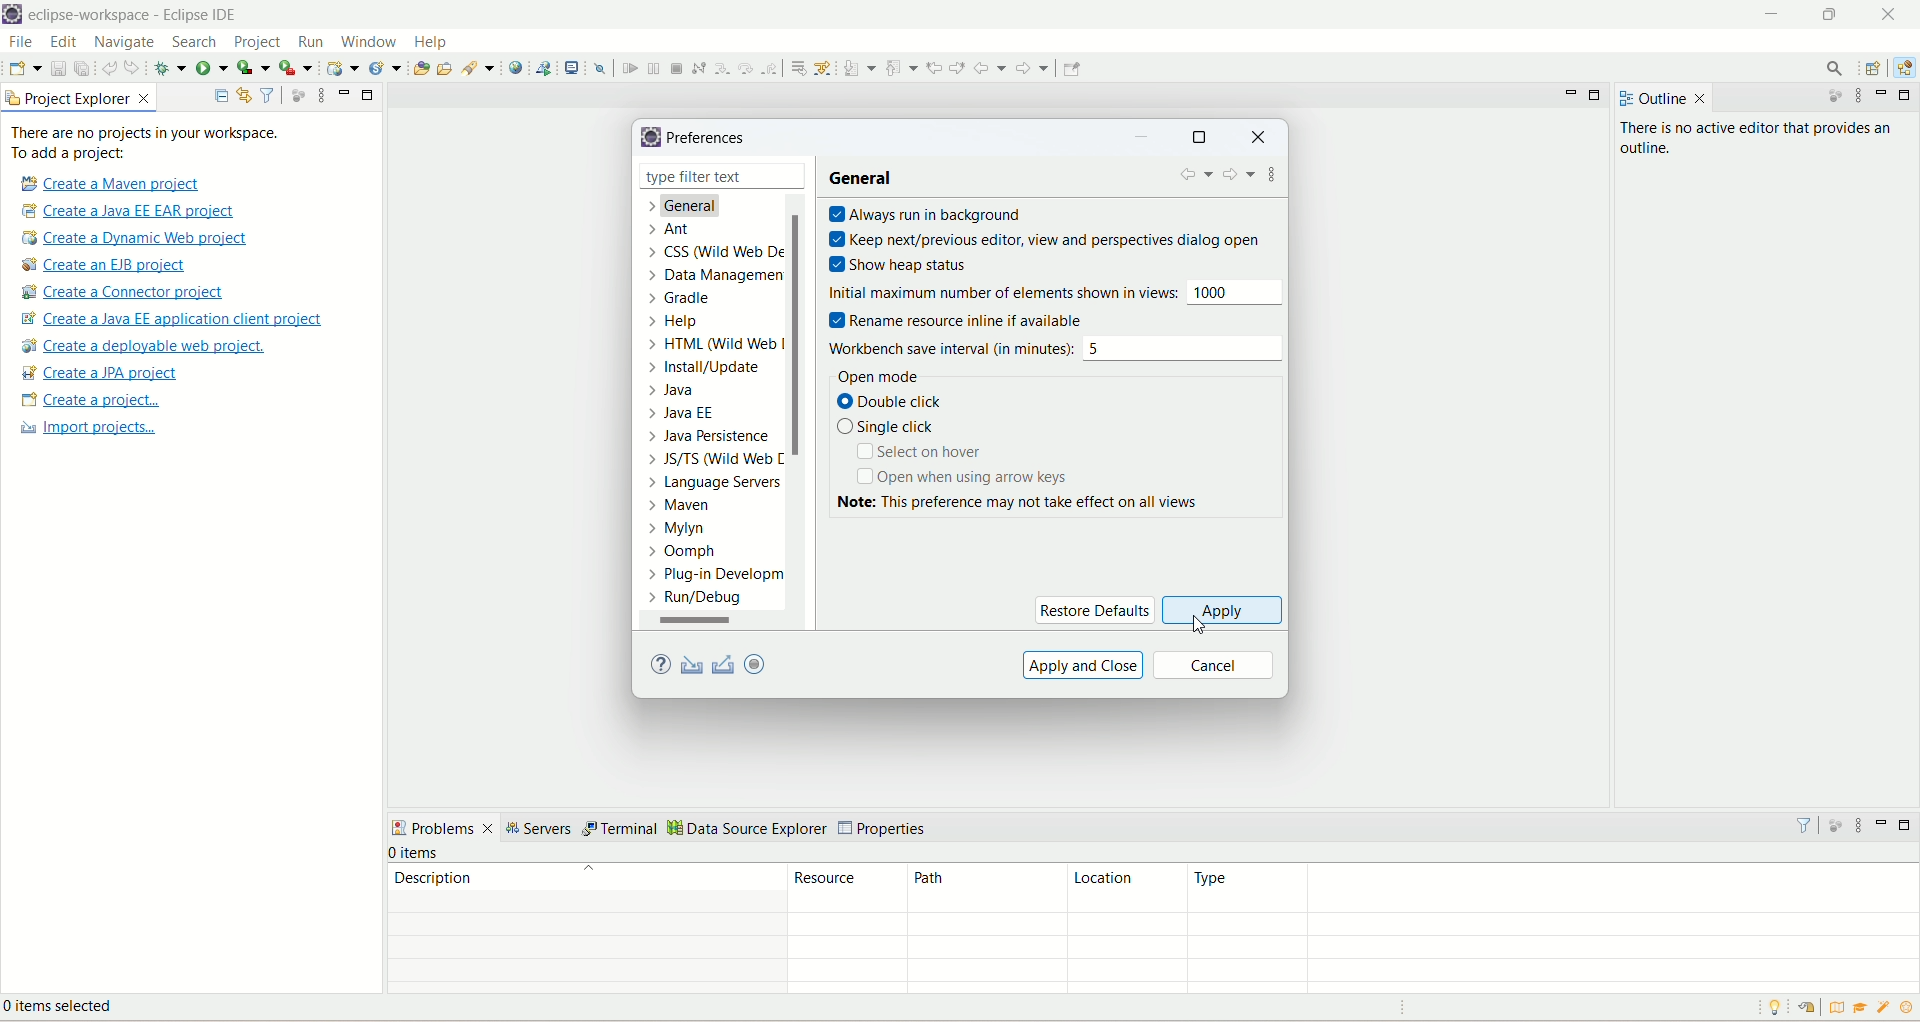  What do you see at coordinates (899, 403) in the screenshot?
I see `double click` at bounding box center [899, 403].